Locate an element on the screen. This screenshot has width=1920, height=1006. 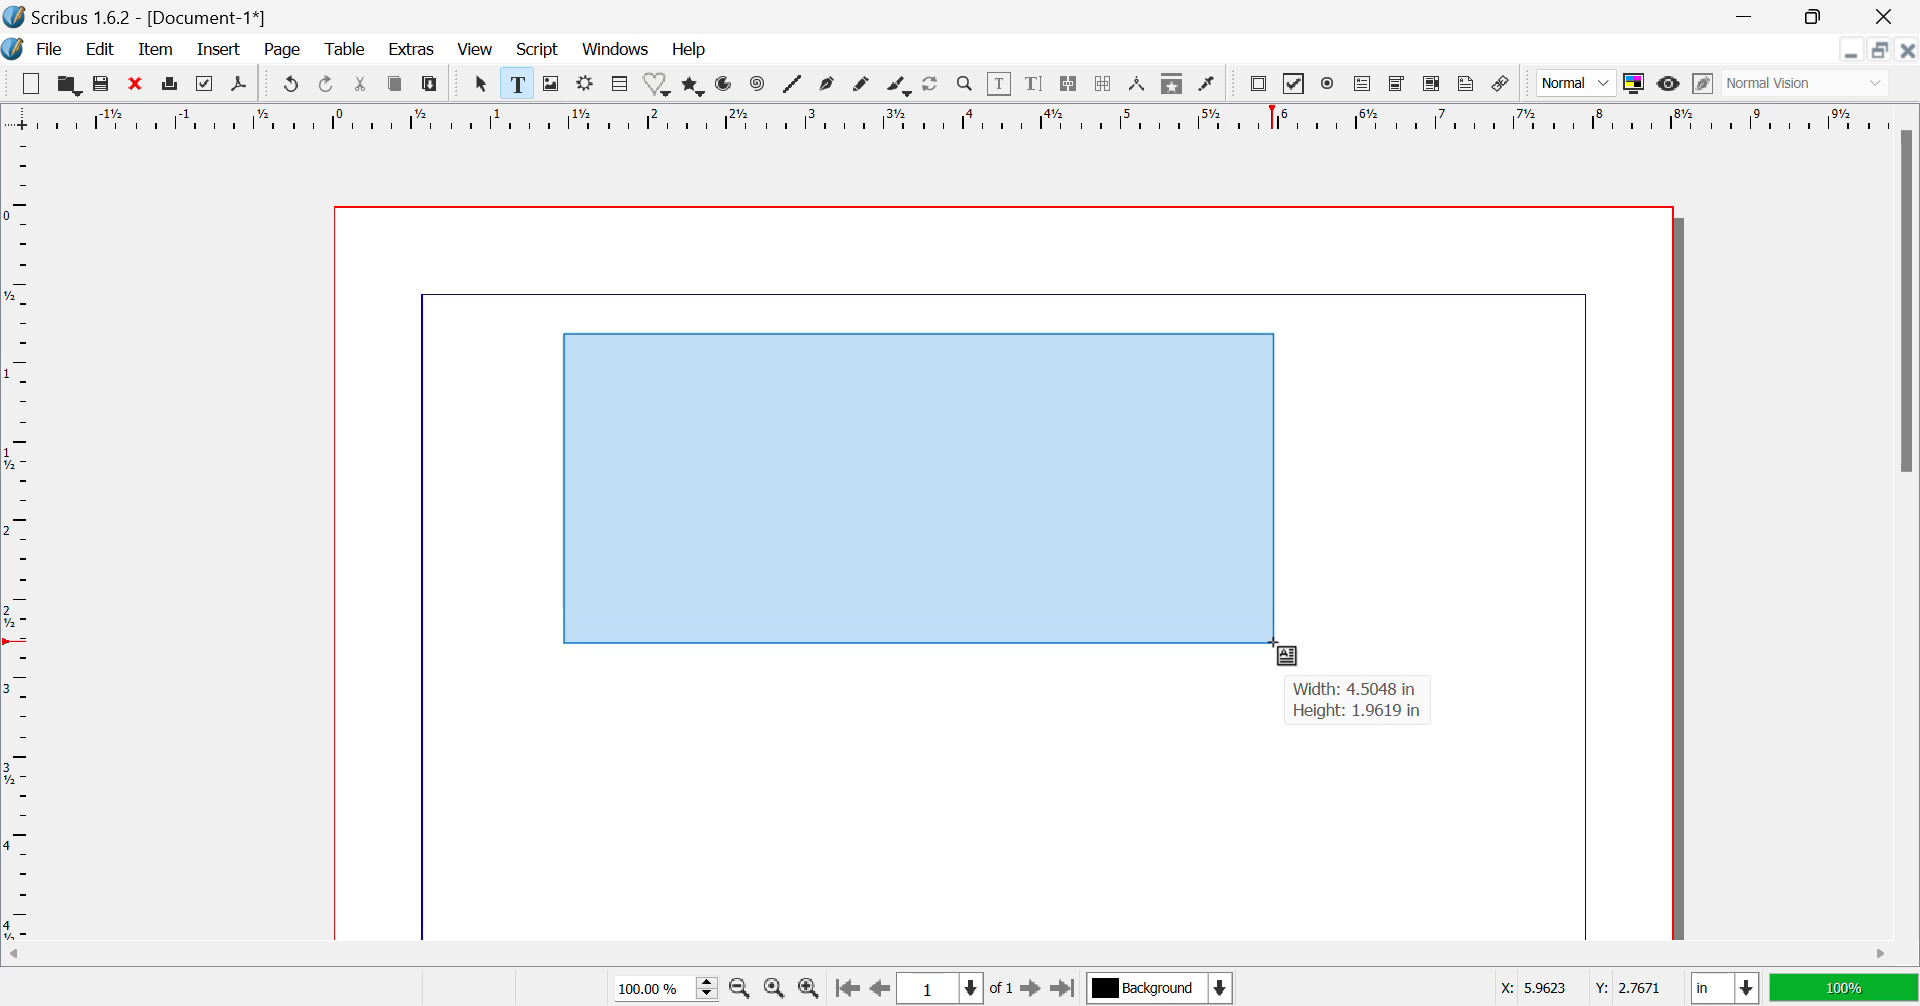
Zoom to 100% is located at coordinates (774, 990).